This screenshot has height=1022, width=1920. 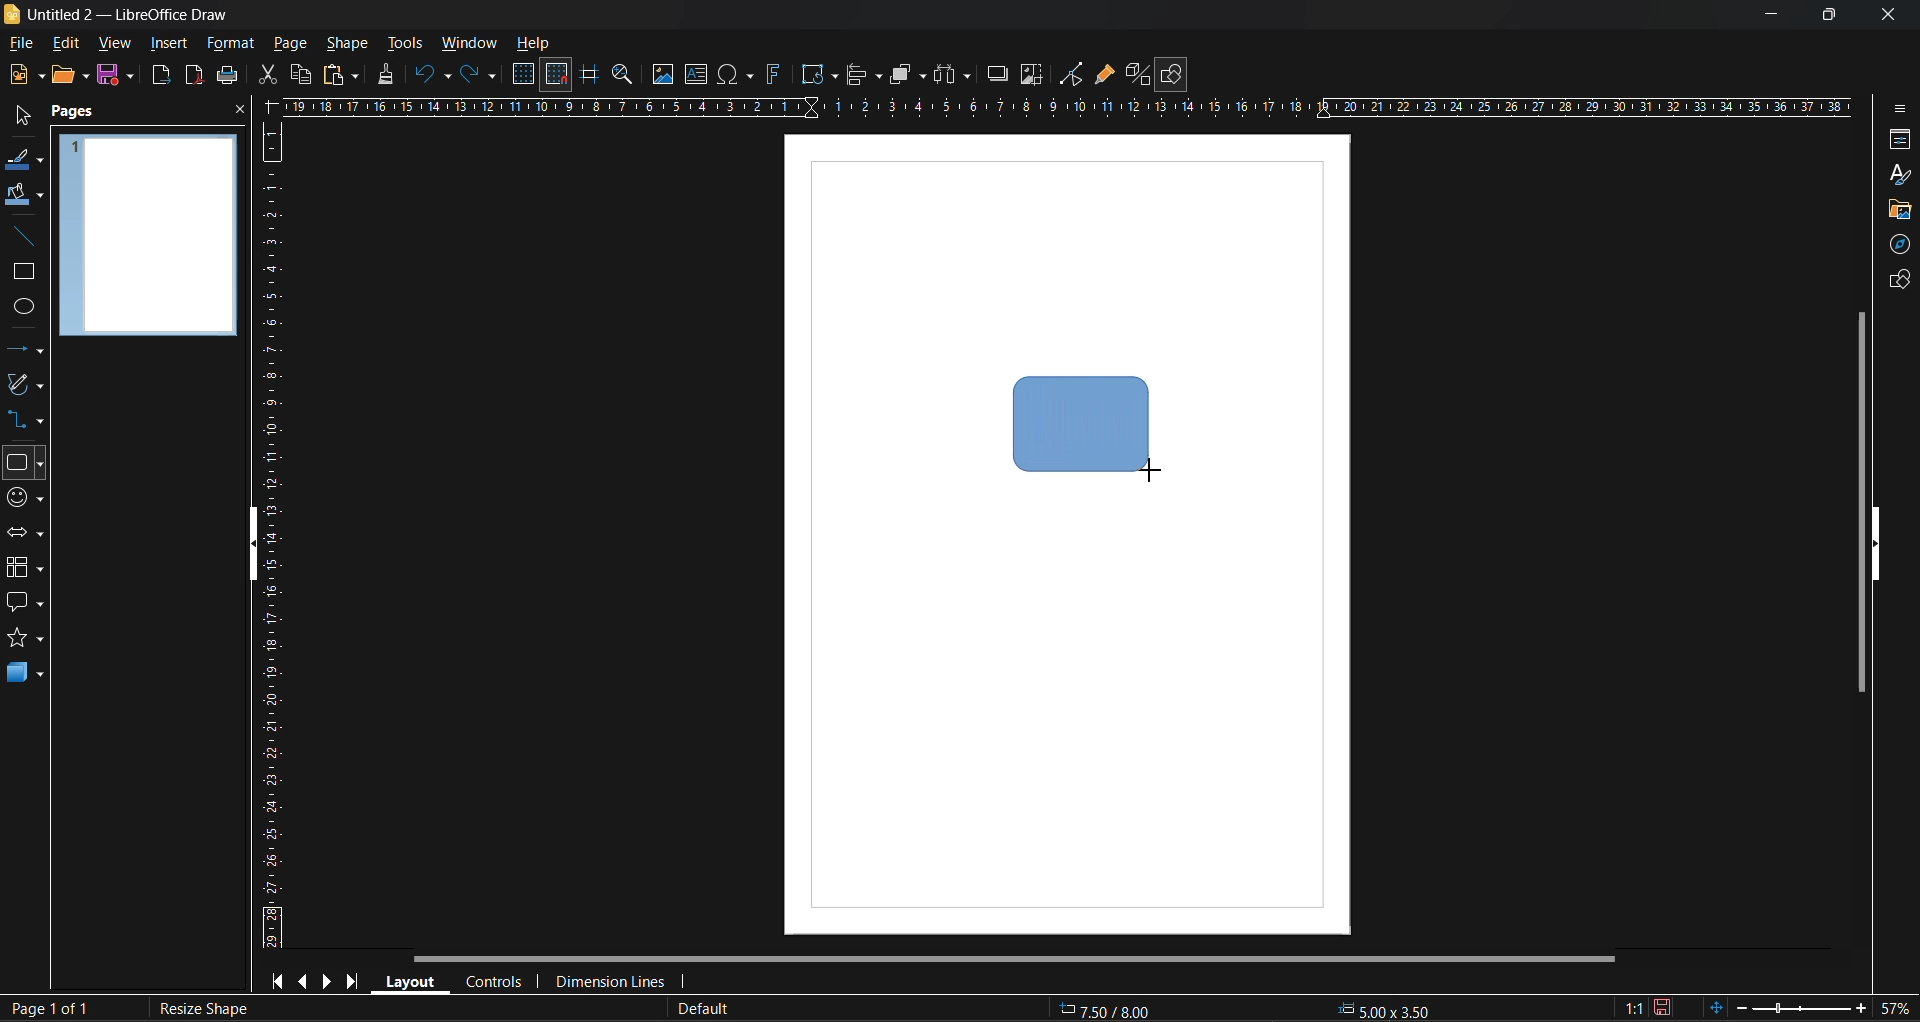 I want to click on connectors, so click(x=23, y=418).